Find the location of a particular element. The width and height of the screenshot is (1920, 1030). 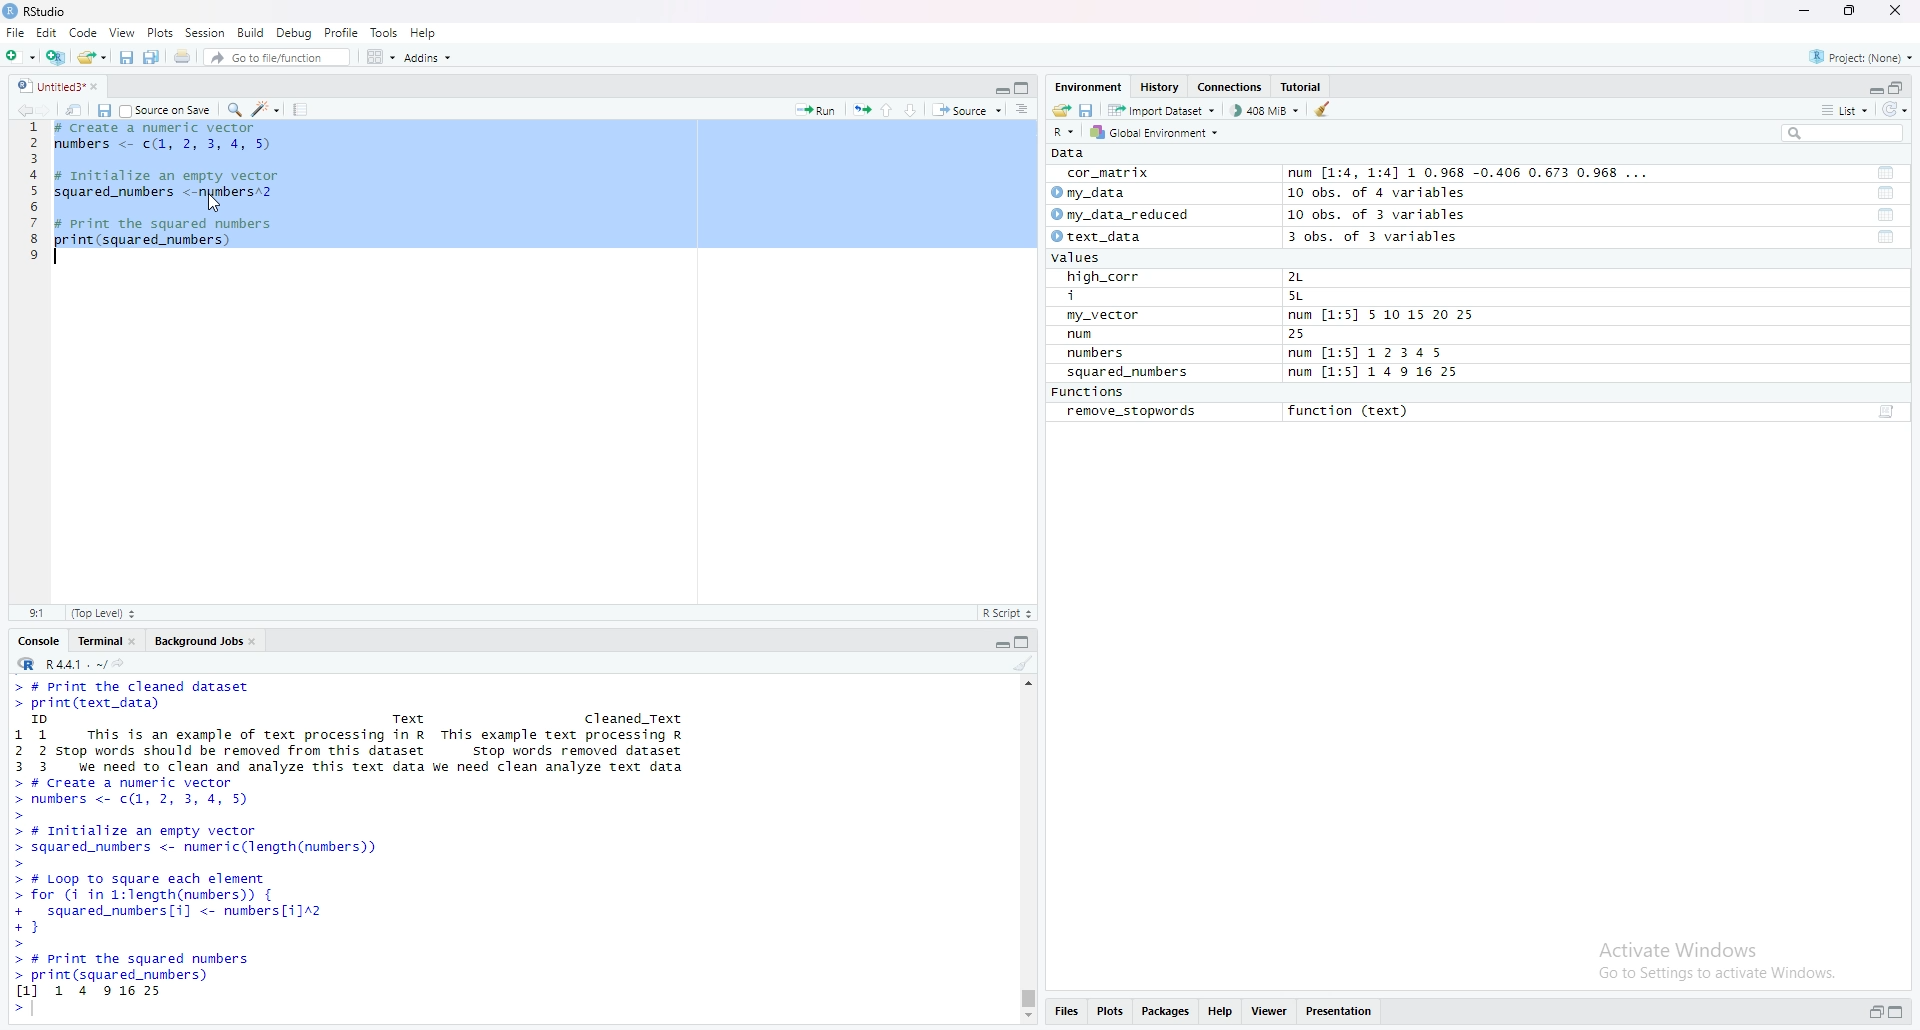

close is located at coordinates (136, 639).